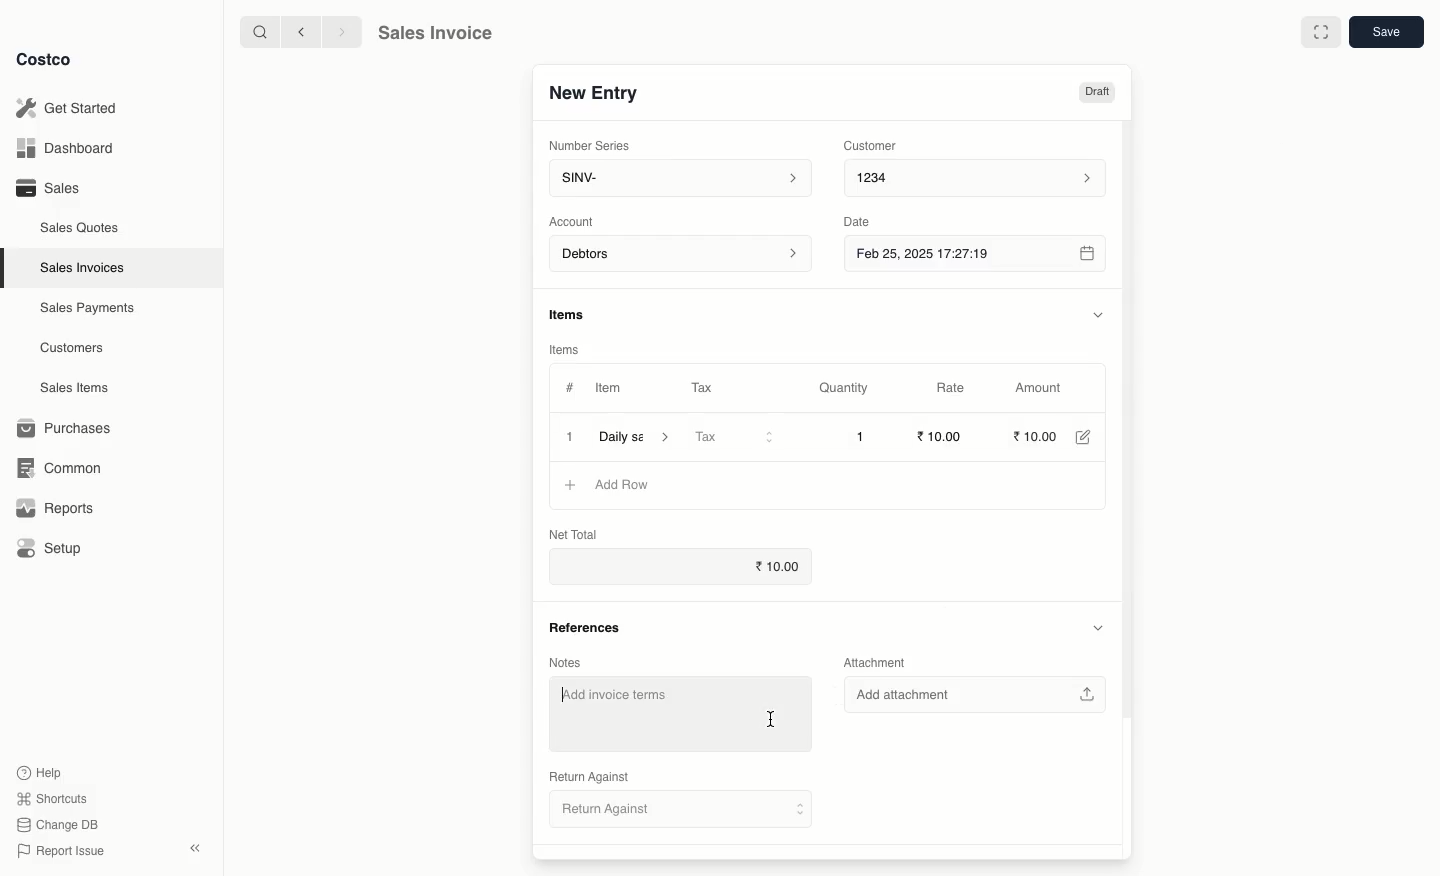 This screenshot has width=1440, height=876. Describe the element at coordinates (1041, 436) in the screenshot. I see `10.00` at that location.